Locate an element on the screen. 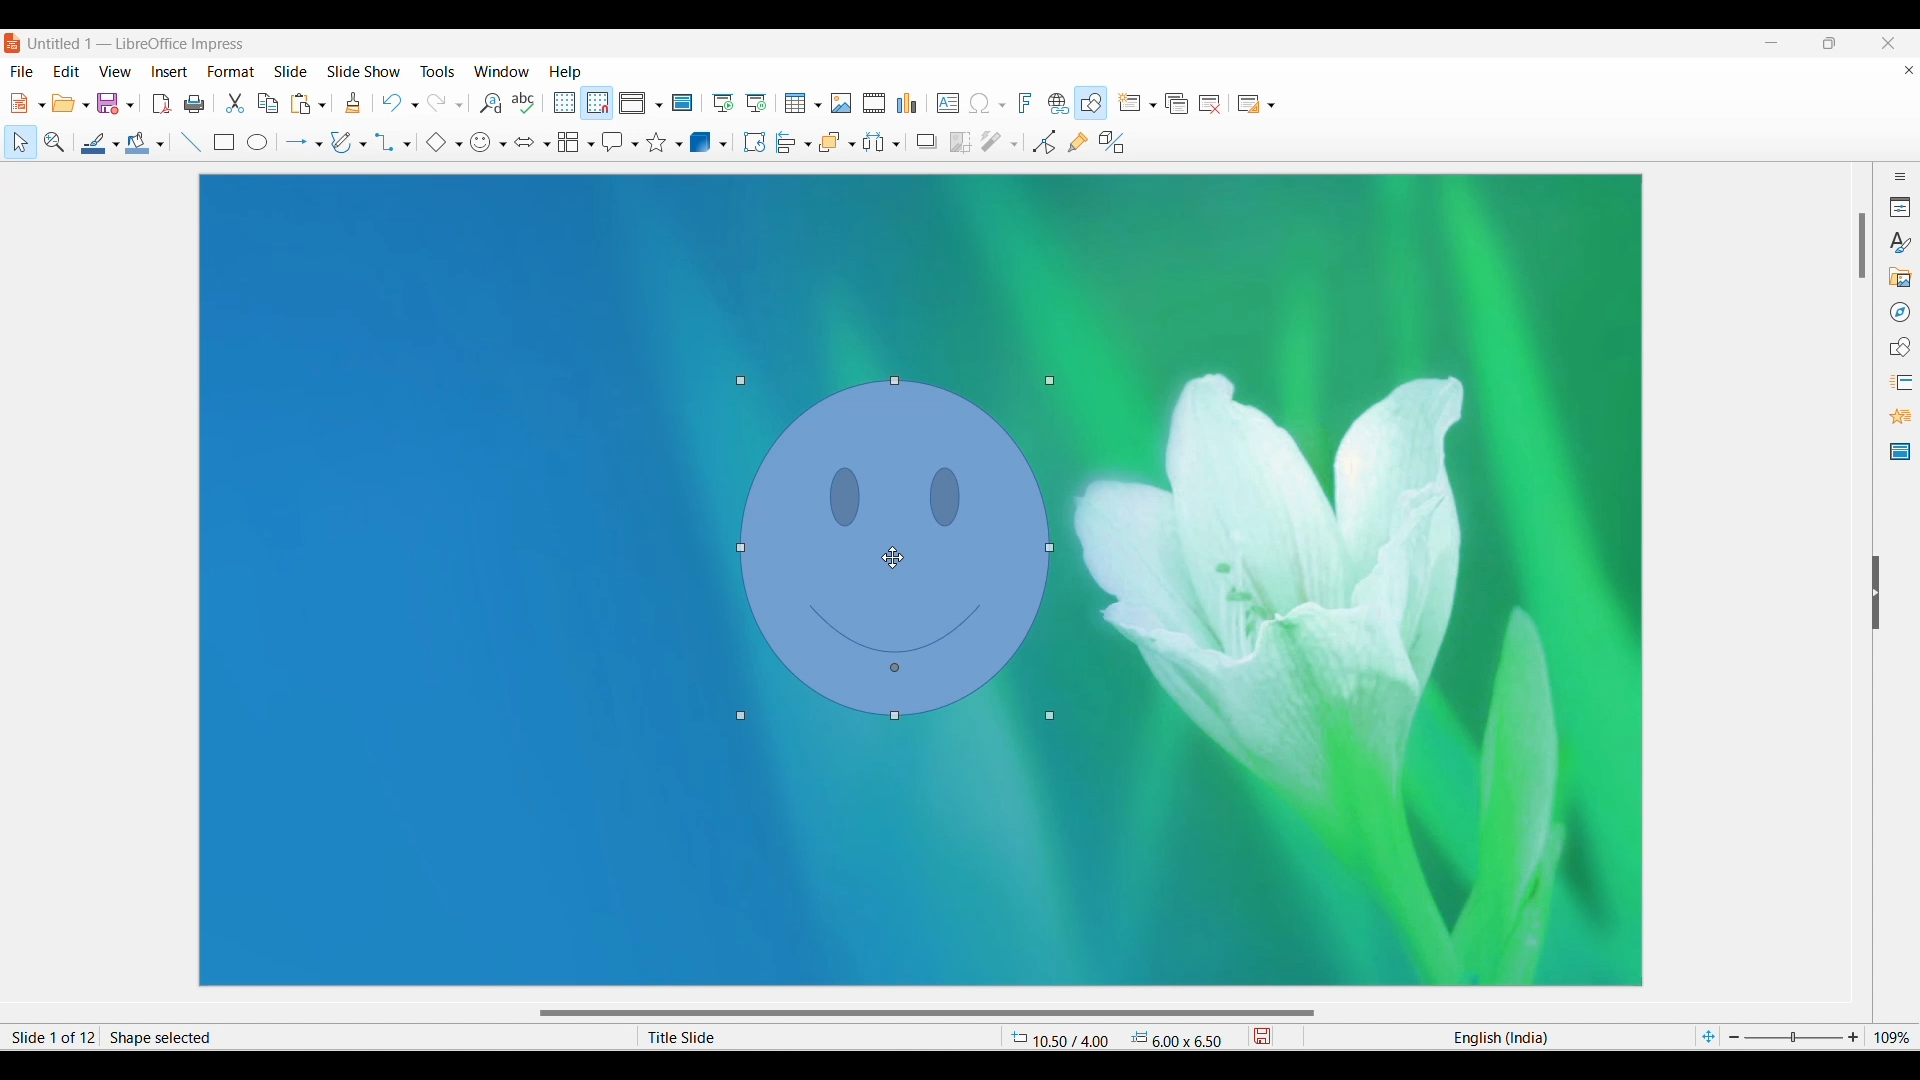 The height and width of the screenshot is (1080, 1920). Slide is located at coordinates (291, 71).